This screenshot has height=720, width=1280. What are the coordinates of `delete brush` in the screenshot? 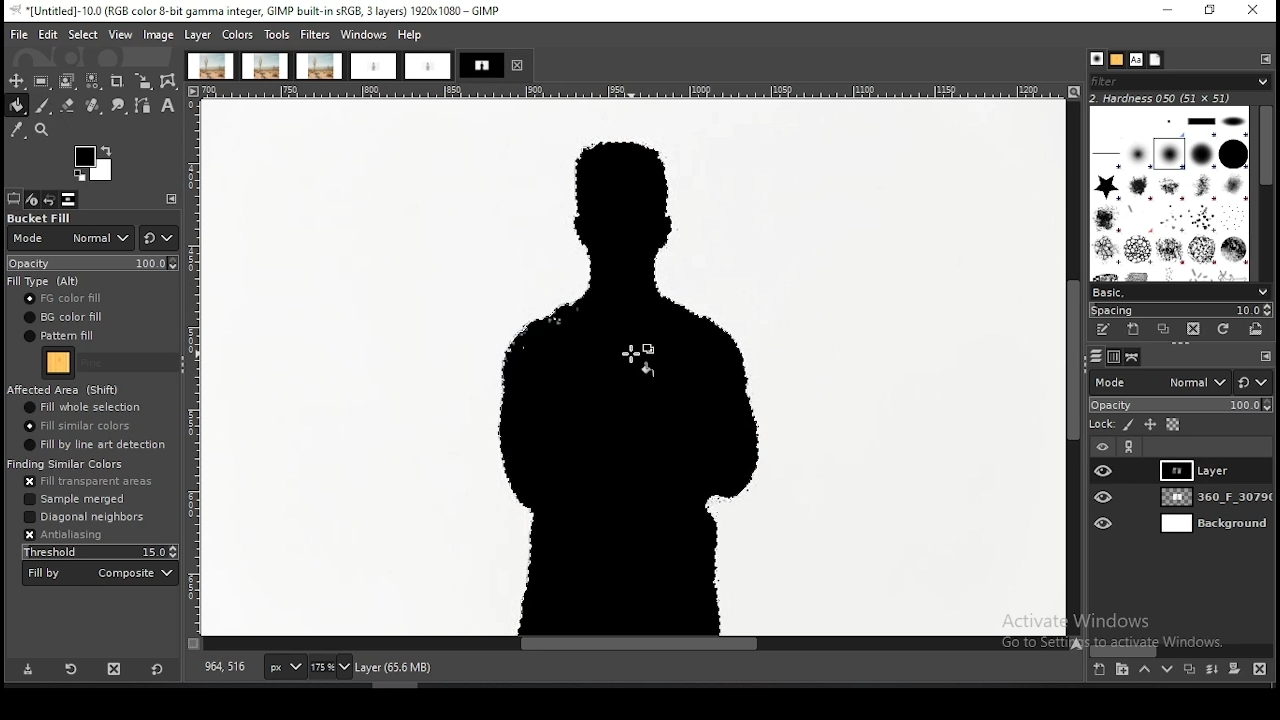 It's located at (1194, 330).